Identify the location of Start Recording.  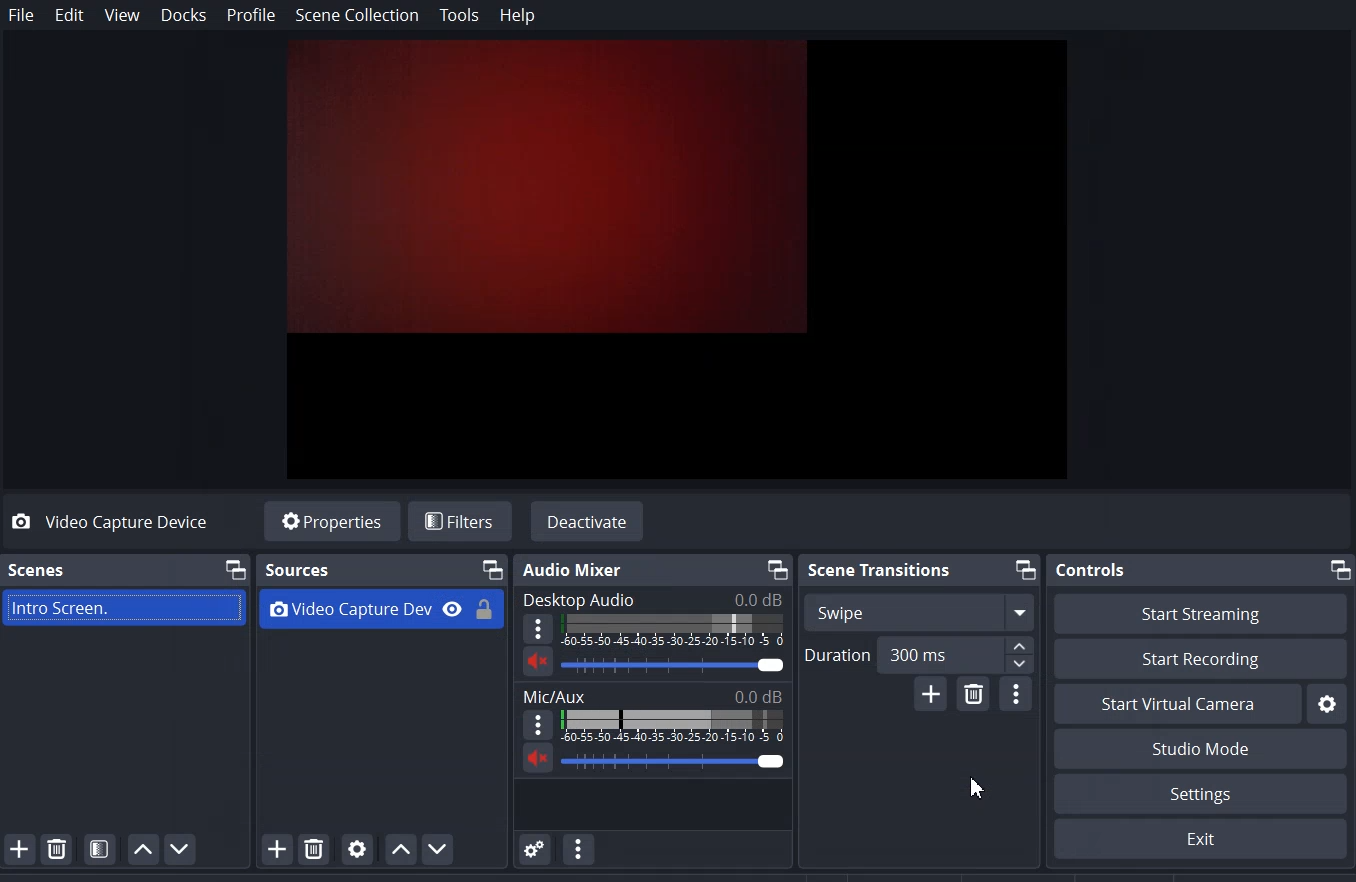
(1201, 660).